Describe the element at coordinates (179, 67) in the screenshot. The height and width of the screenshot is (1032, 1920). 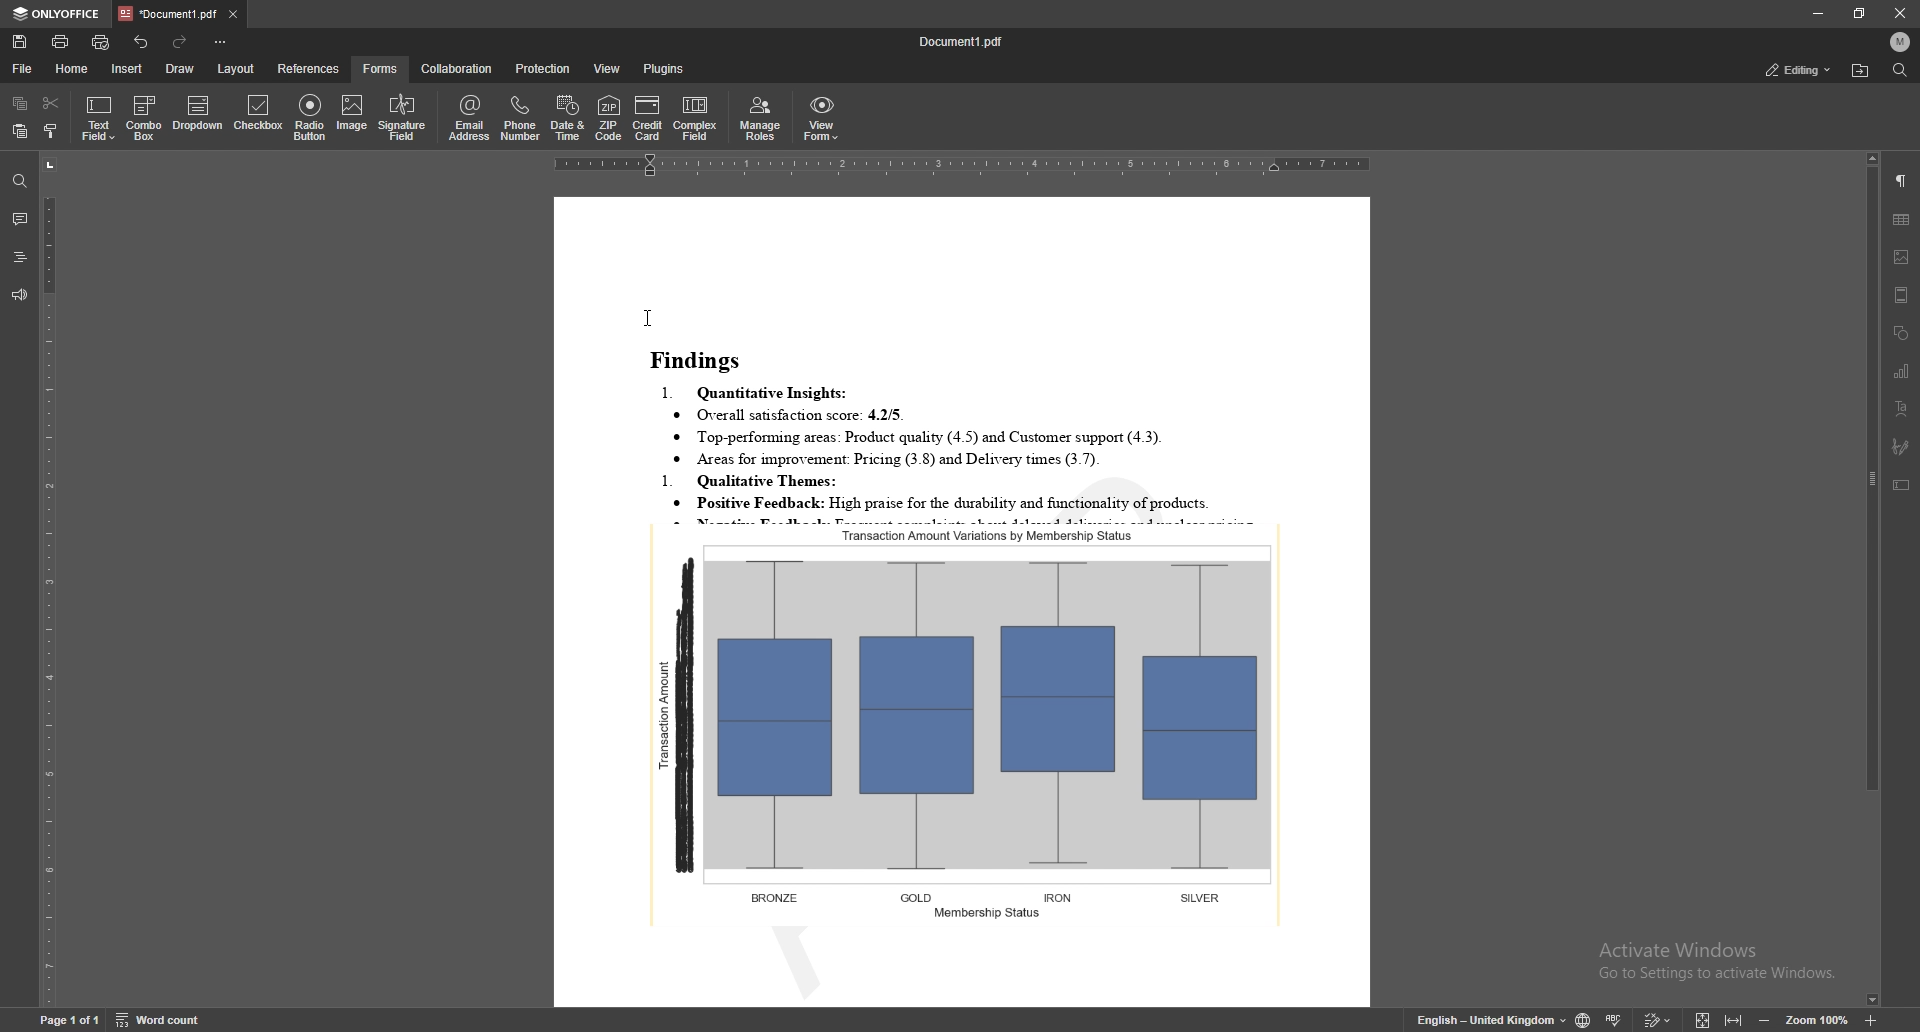
I see `draw` at that location.